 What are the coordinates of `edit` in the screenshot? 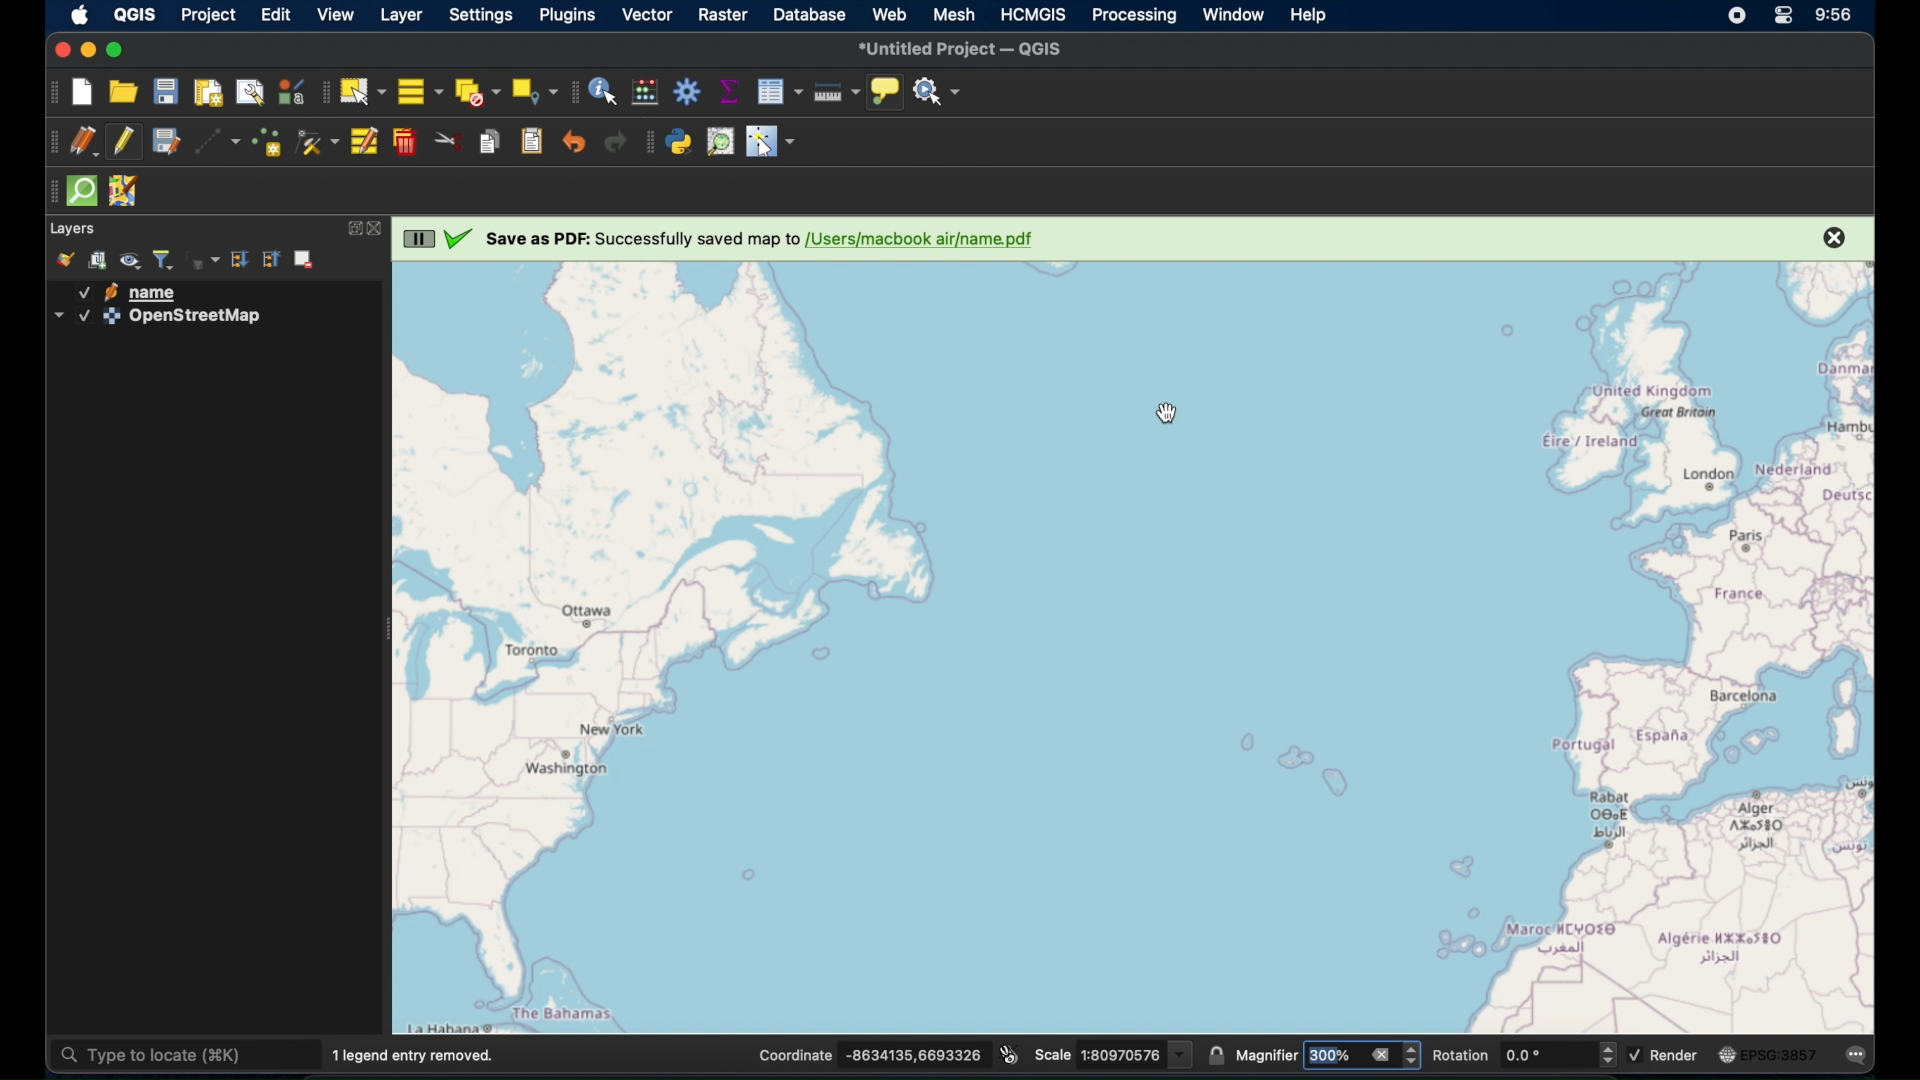 It's located at (277, 15).